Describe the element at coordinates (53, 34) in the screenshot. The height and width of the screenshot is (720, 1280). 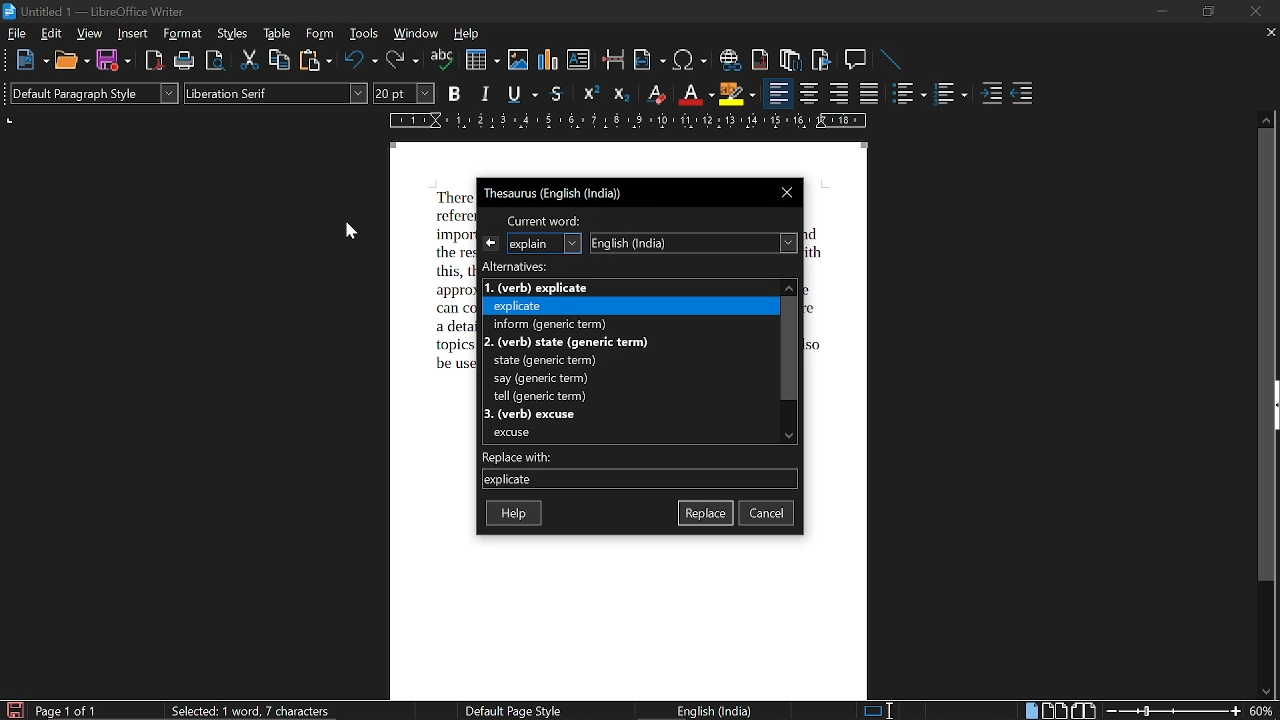
I see `edit` at that location.